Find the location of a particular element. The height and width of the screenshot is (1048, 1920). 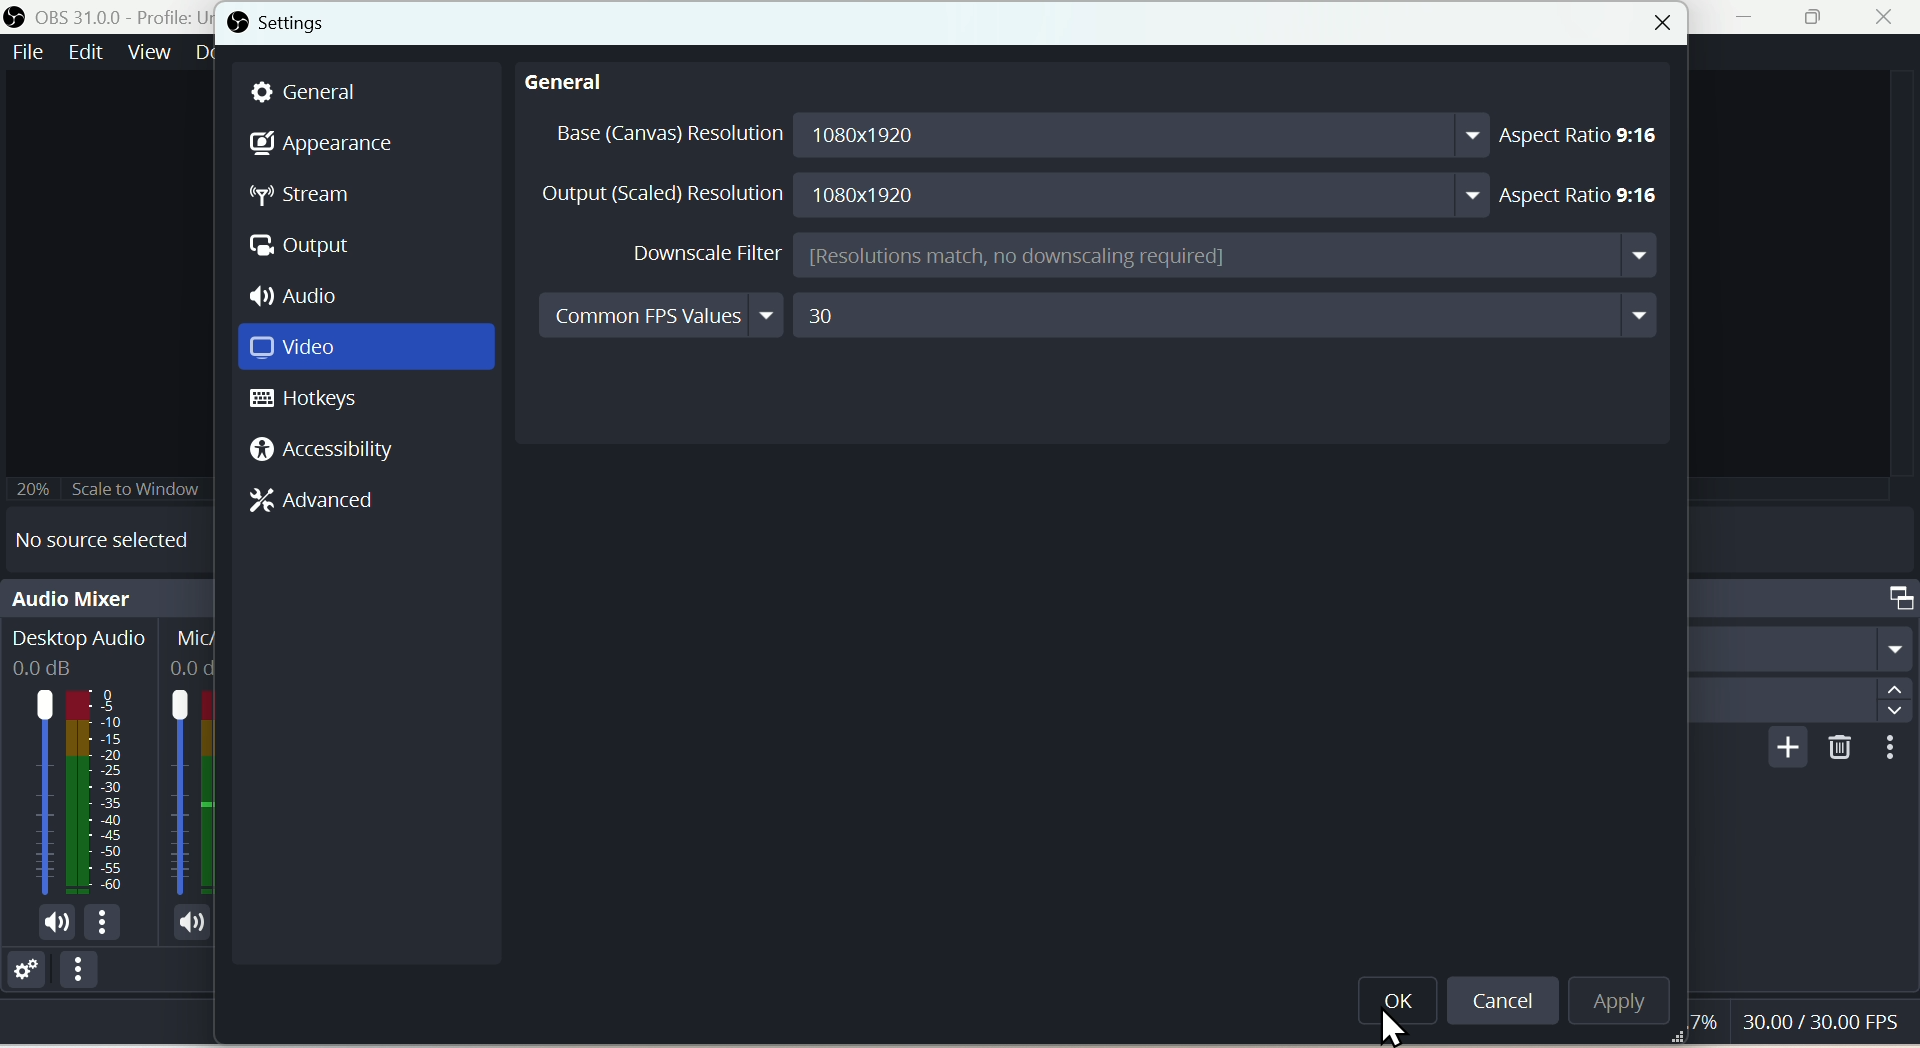

Aspect ratio 9: 16 is located at coordinates (1593, 188).